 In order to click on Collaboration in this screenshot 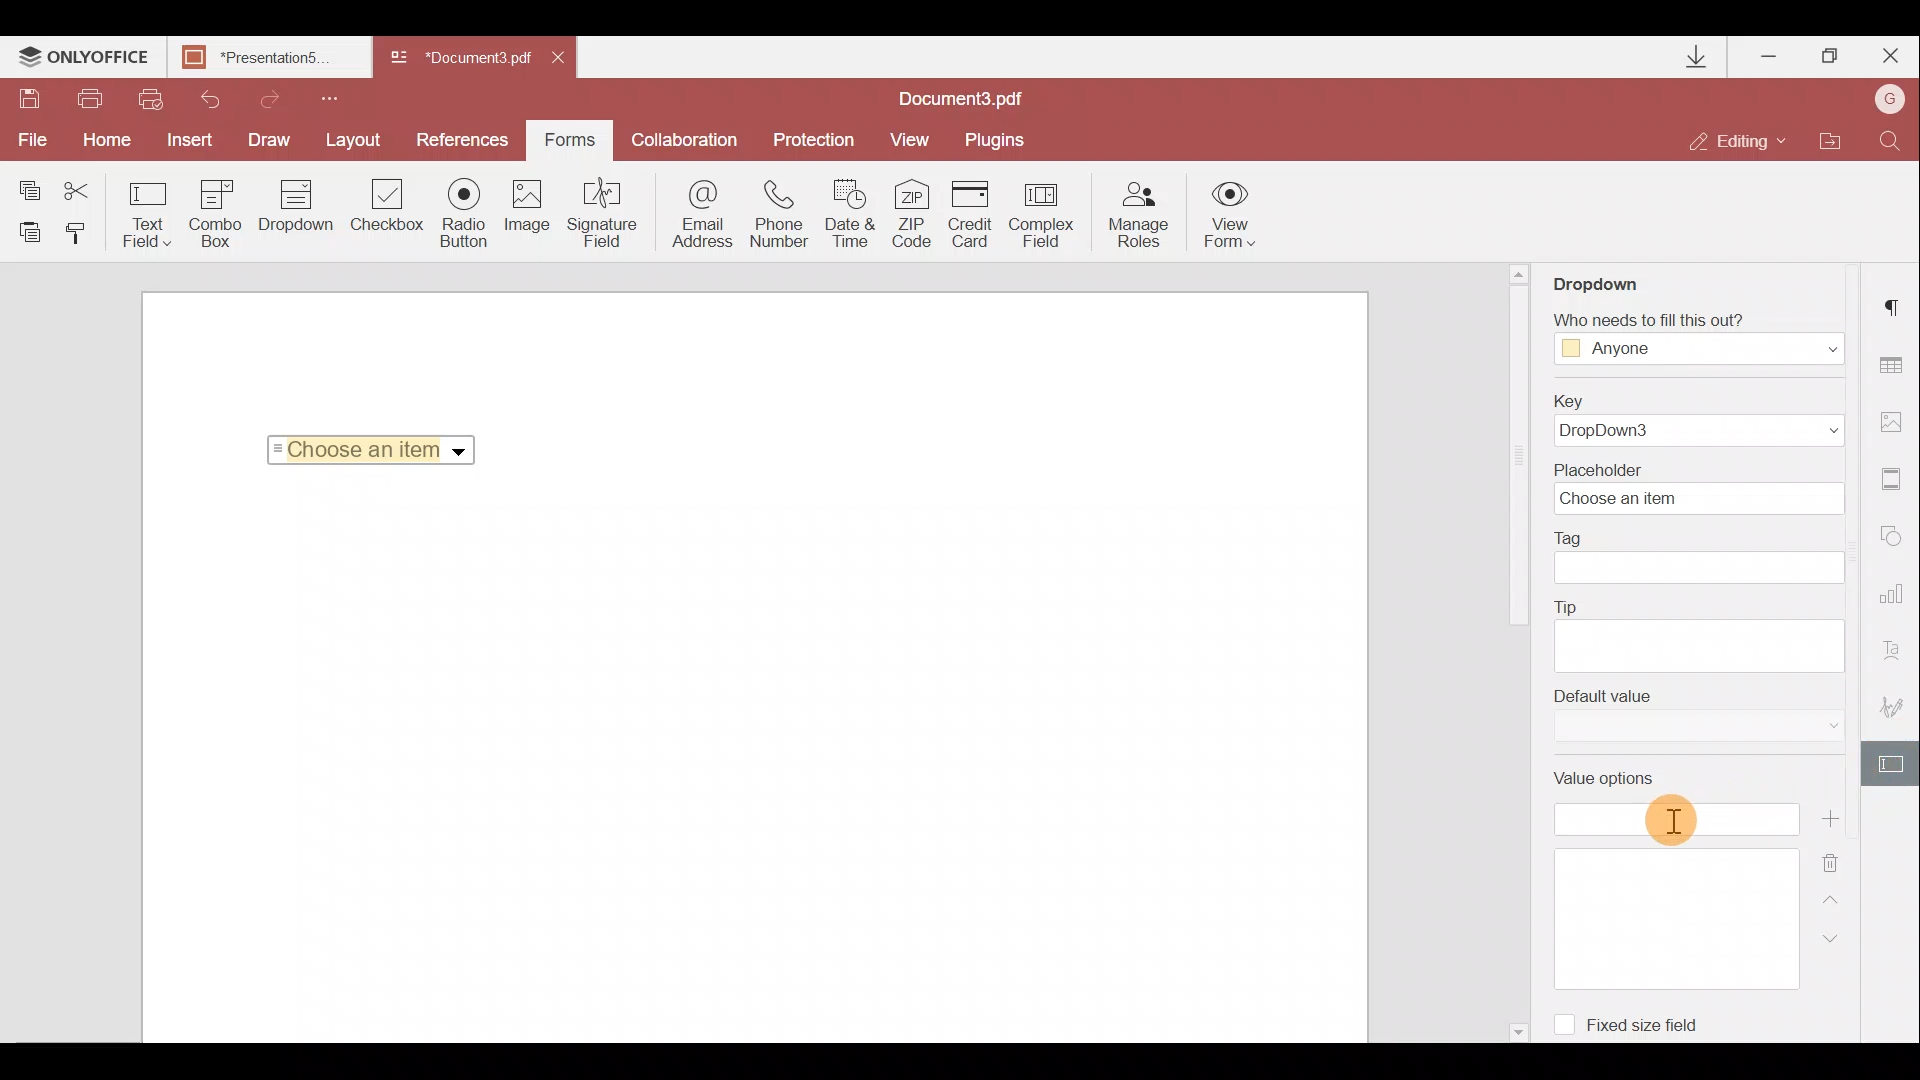, I will do `click(685, 137)`.